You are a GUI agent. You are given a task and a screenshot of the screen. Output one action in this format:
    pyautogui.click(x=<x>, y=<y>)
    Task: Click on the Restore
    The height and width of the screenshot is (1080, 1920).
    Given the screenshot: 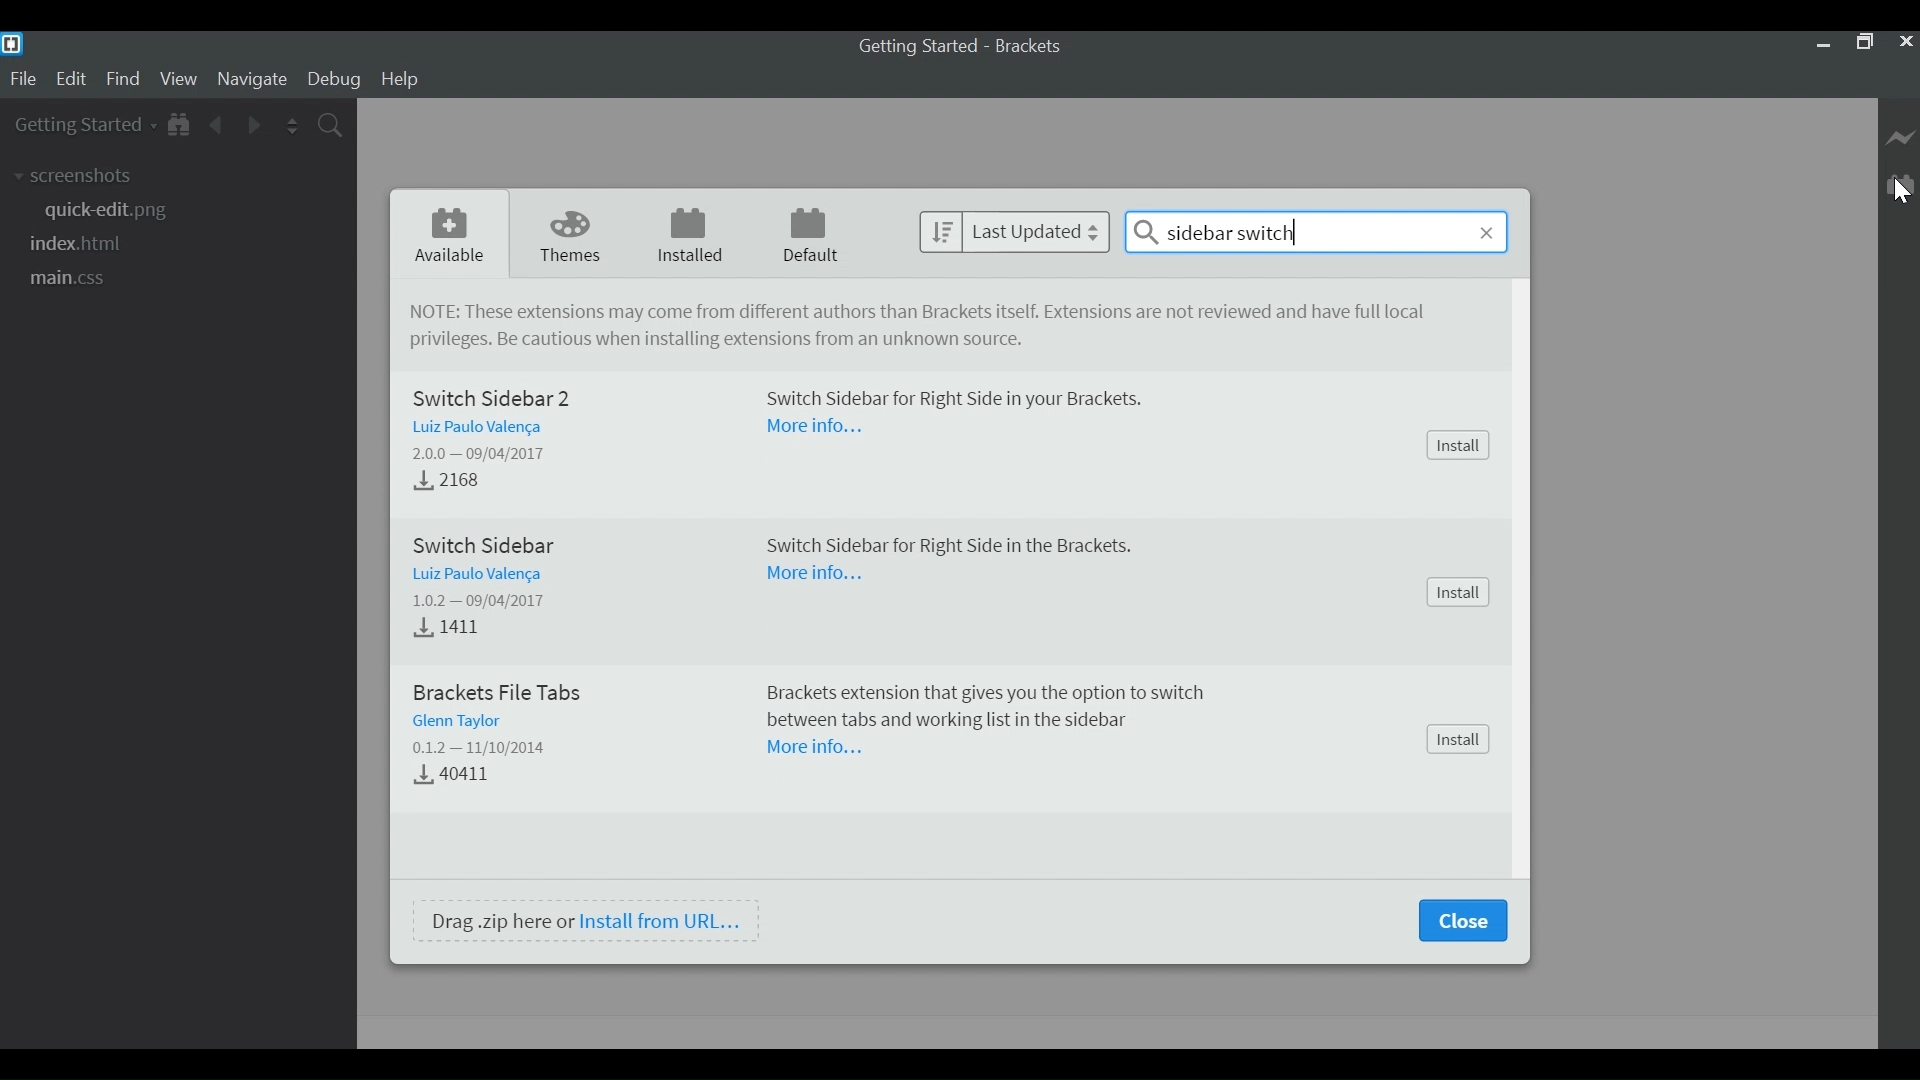 What is the action you would take?
    pyautogui.click(x=1864, y=43)
    